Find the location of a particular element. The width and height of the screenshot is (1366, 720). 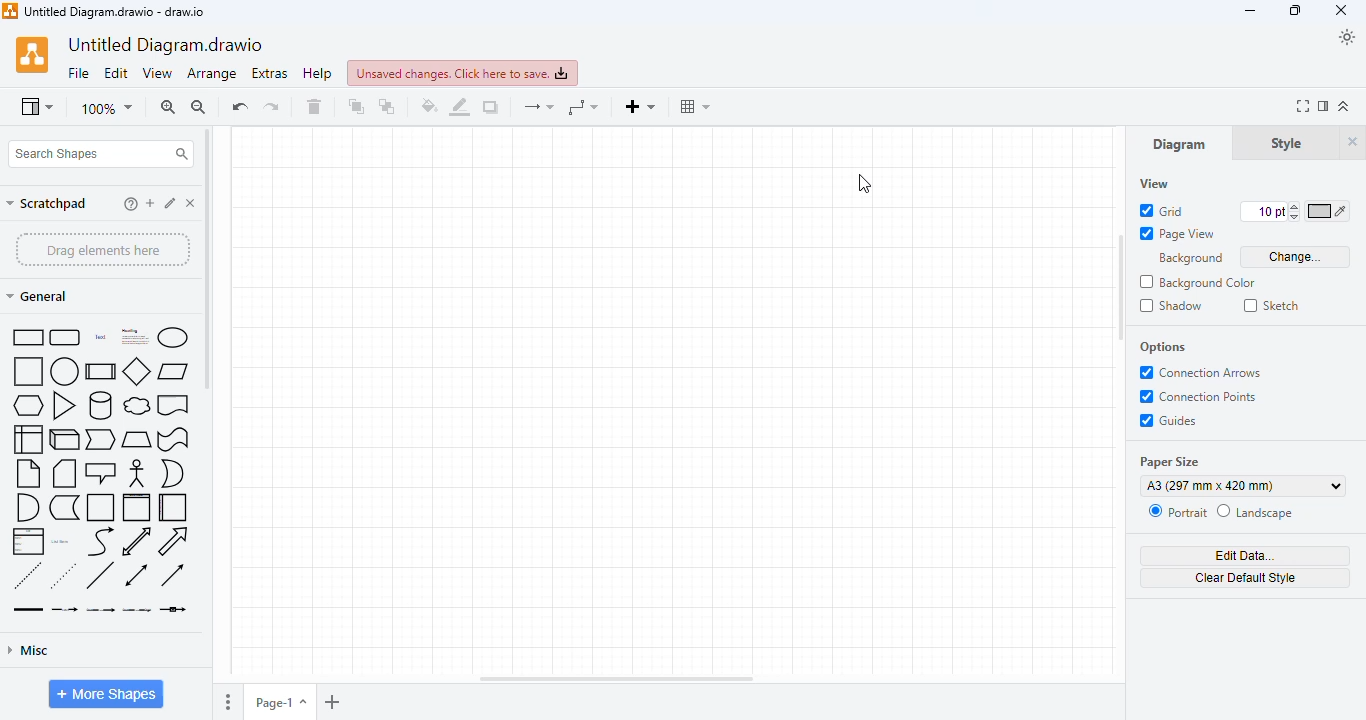

process is located at coordinates (101, 371).